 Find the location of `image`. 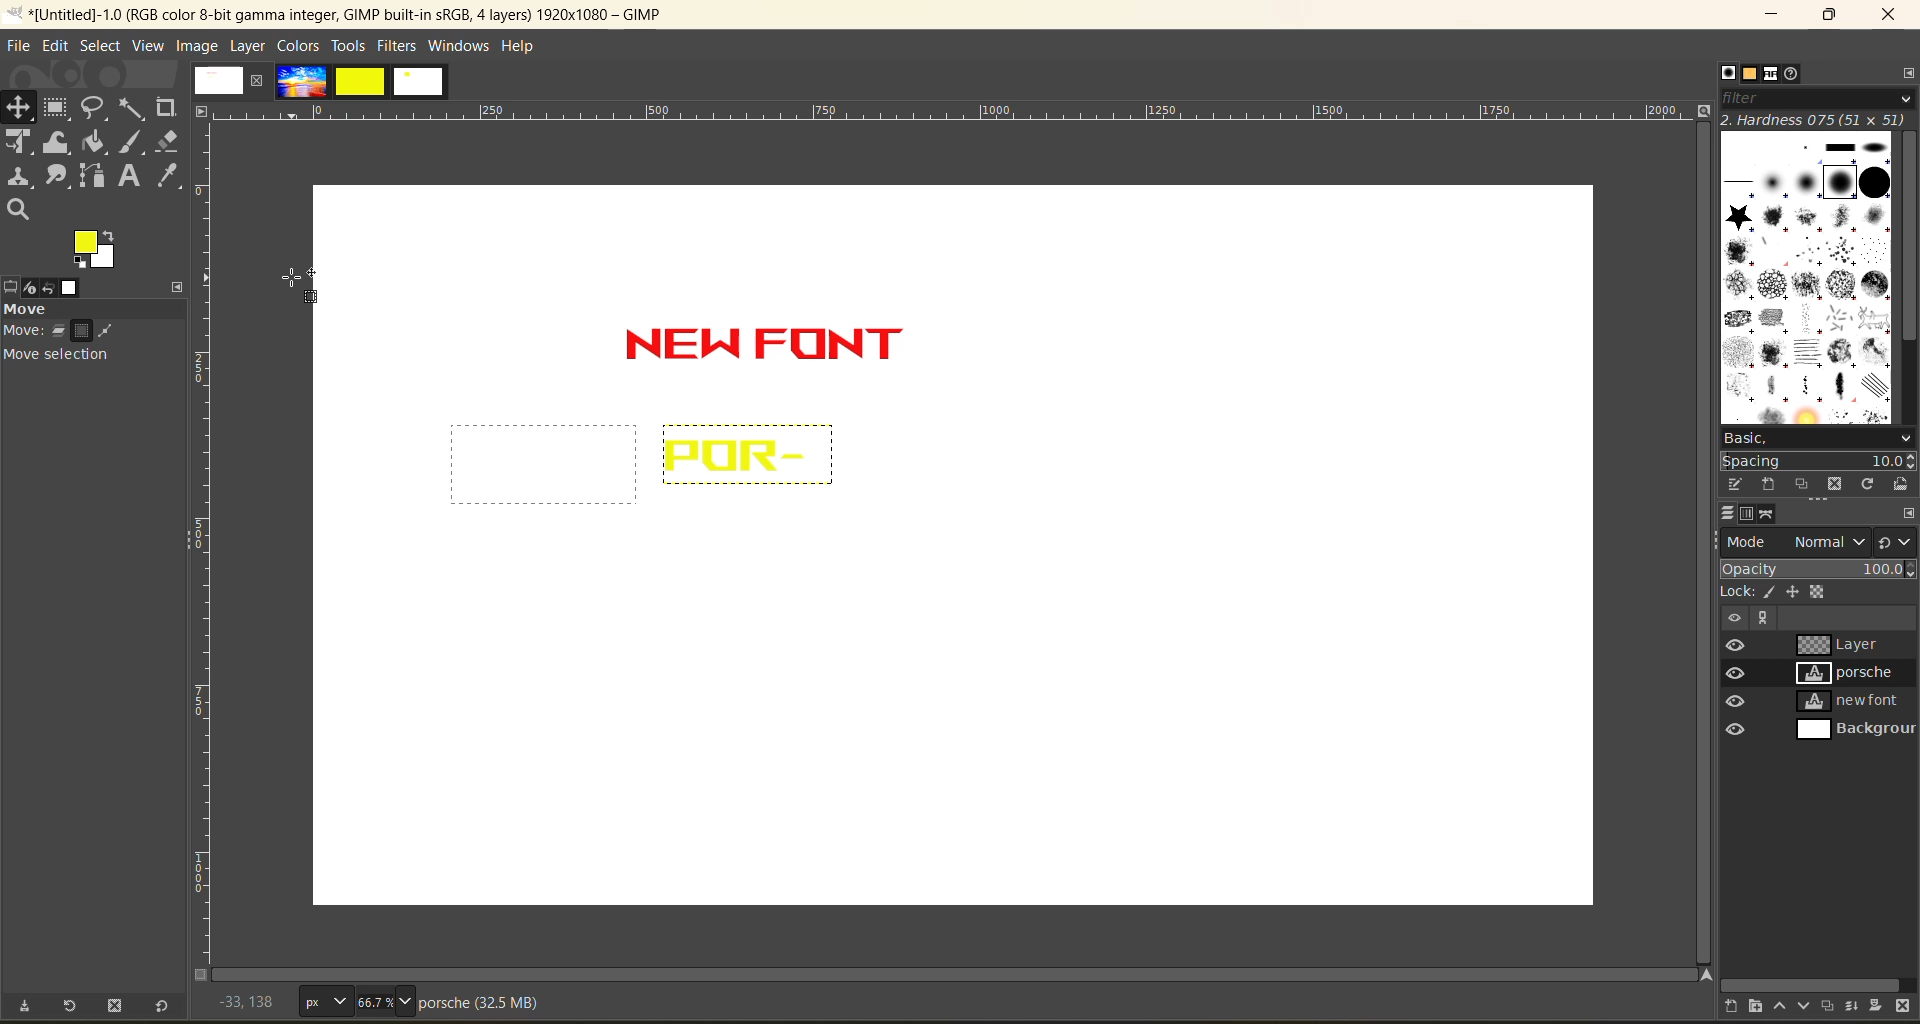

image is located at coordinates (70, 289).